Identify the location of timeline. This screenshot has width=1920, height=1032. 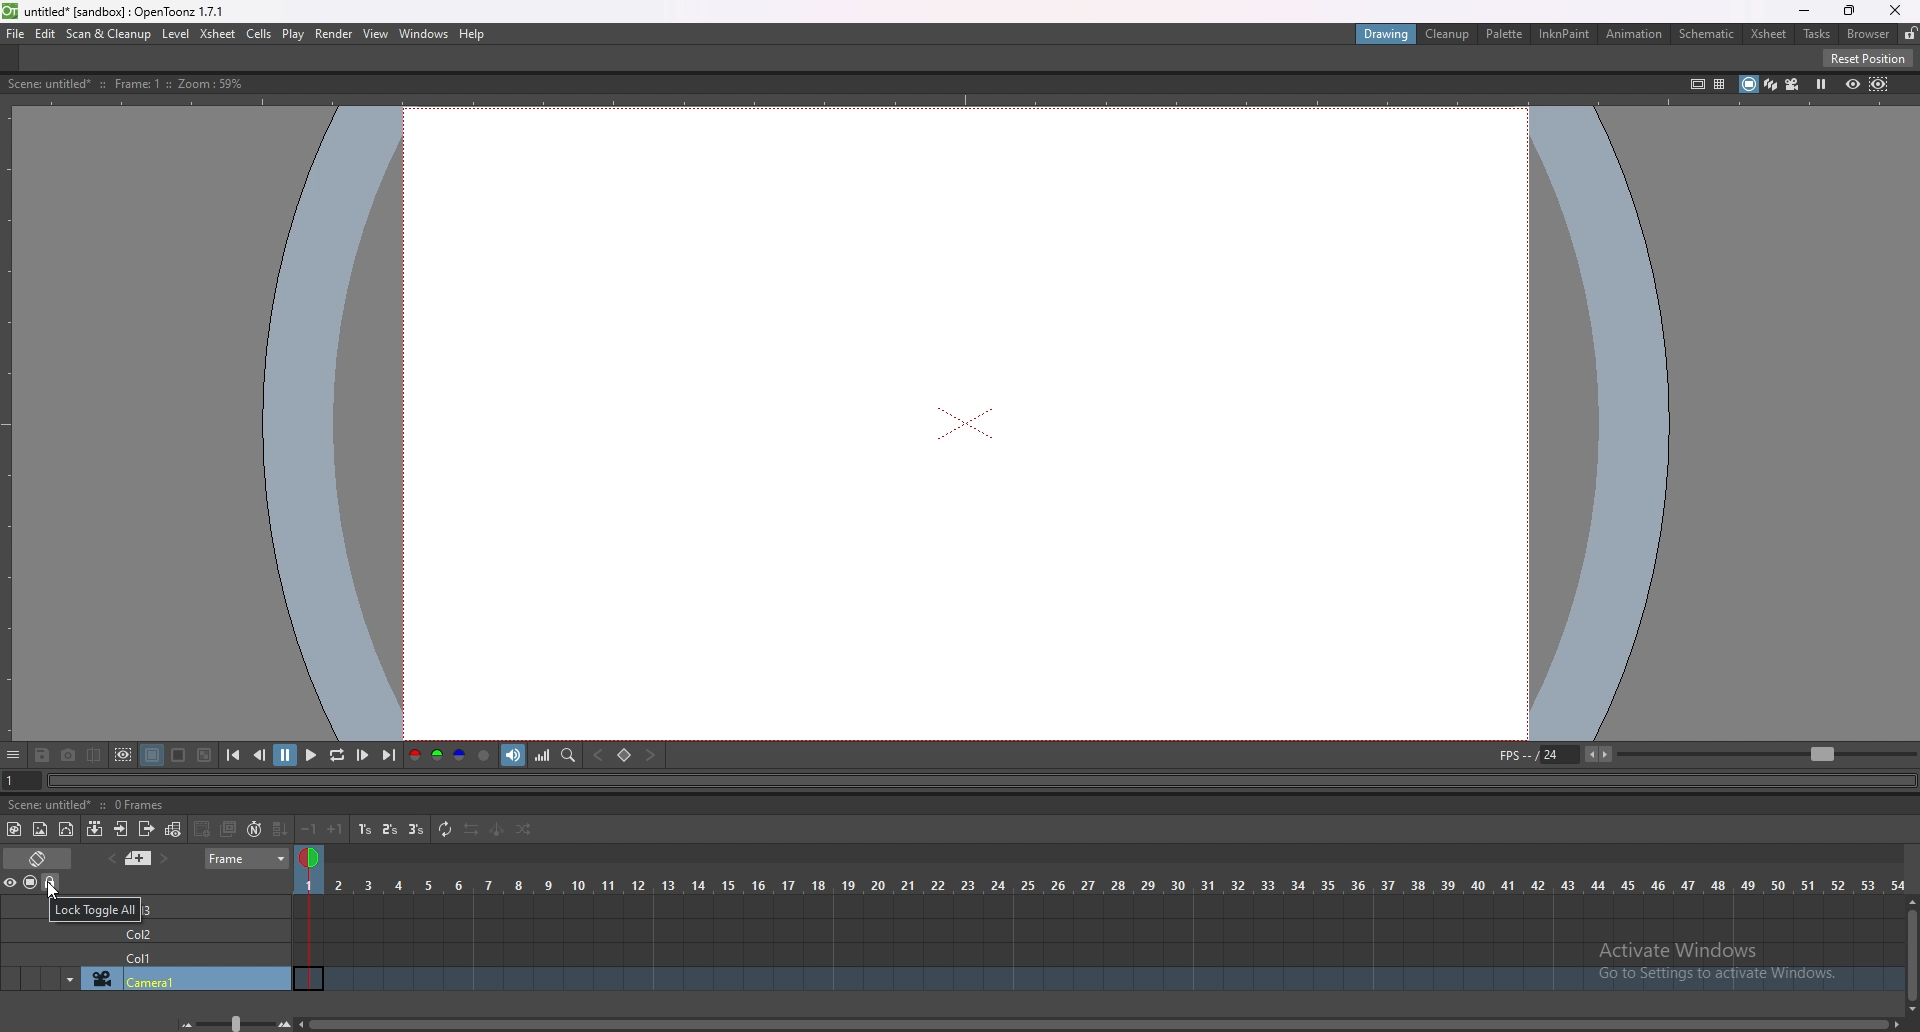
(1099, 954).